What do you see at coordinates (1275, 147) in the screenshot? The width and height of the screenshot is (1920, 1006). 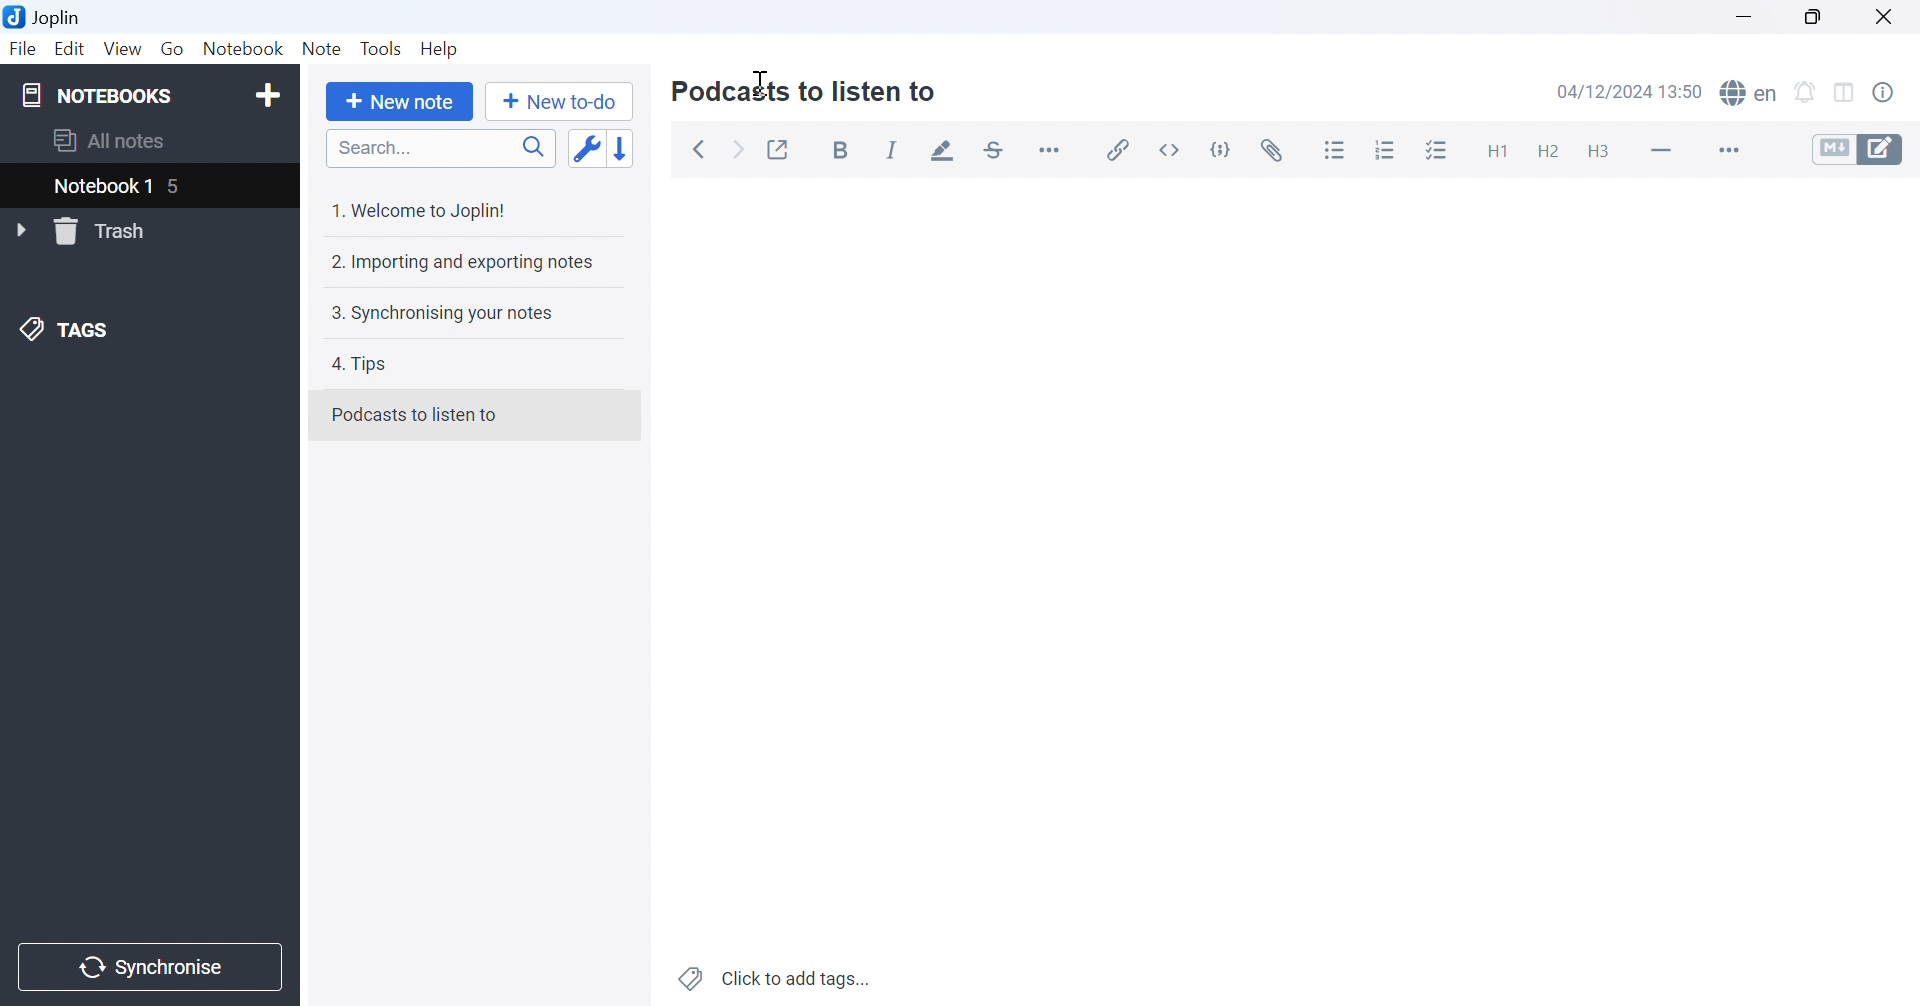 I see `Attach file` at bounding box center [1275, 147].